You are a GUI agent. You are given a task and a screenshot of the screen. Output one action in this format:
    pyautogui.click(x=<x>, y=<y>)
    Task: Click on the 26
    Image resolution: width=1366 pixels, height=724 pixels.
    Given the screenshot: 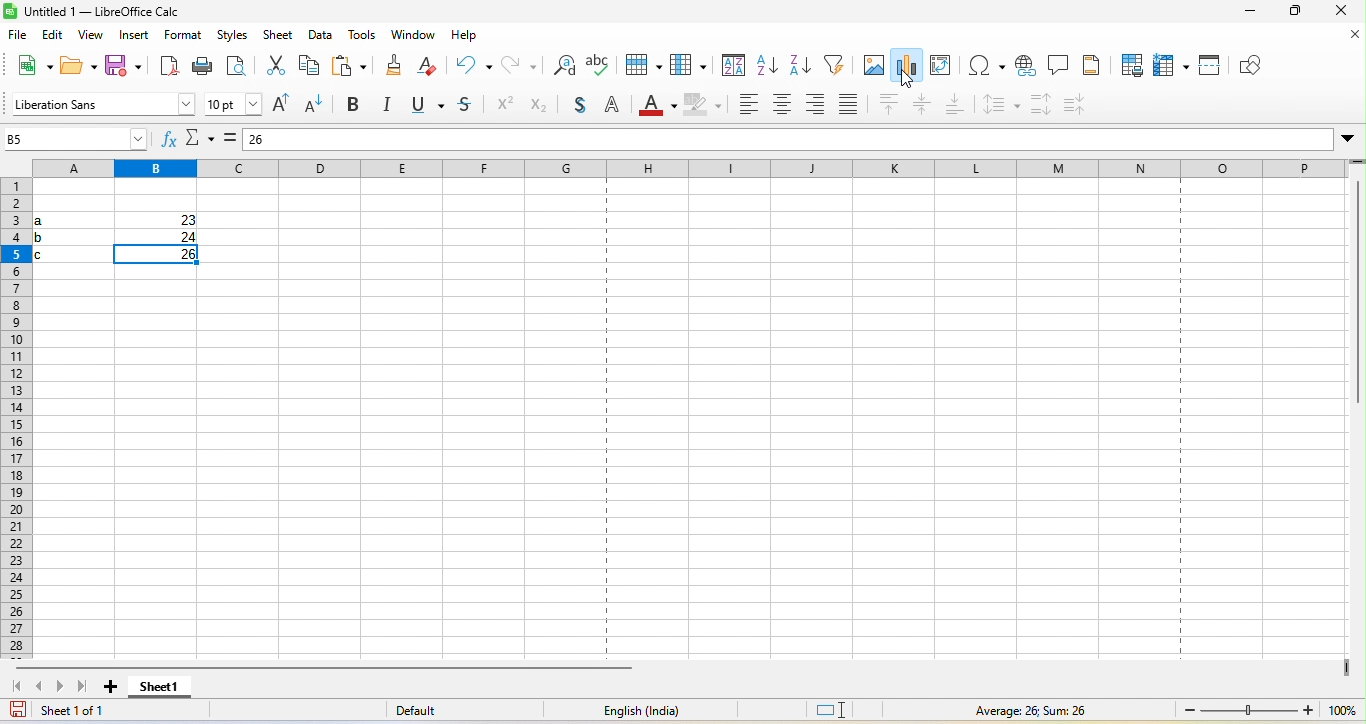 What is the action you would take?
    pyautogui.click(x=295, y=136)
    